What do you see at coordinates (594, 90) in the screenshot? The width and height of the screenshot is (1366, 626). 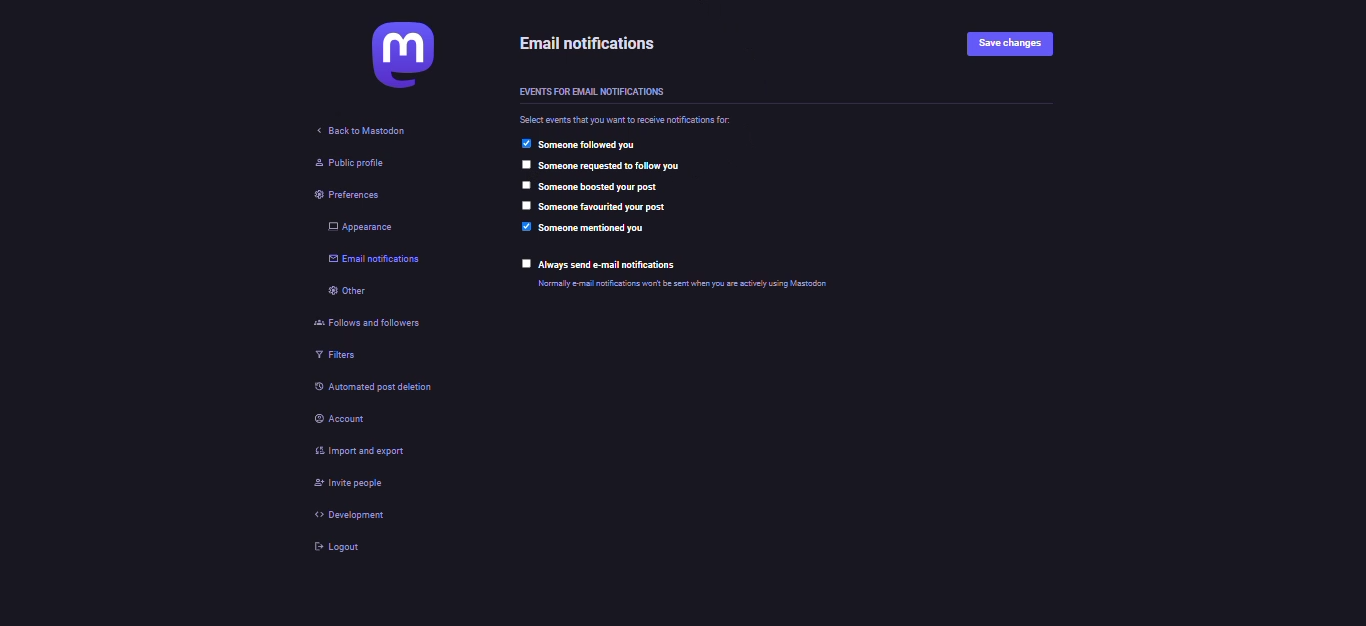 I see `events` at bounding box center [594, 90].